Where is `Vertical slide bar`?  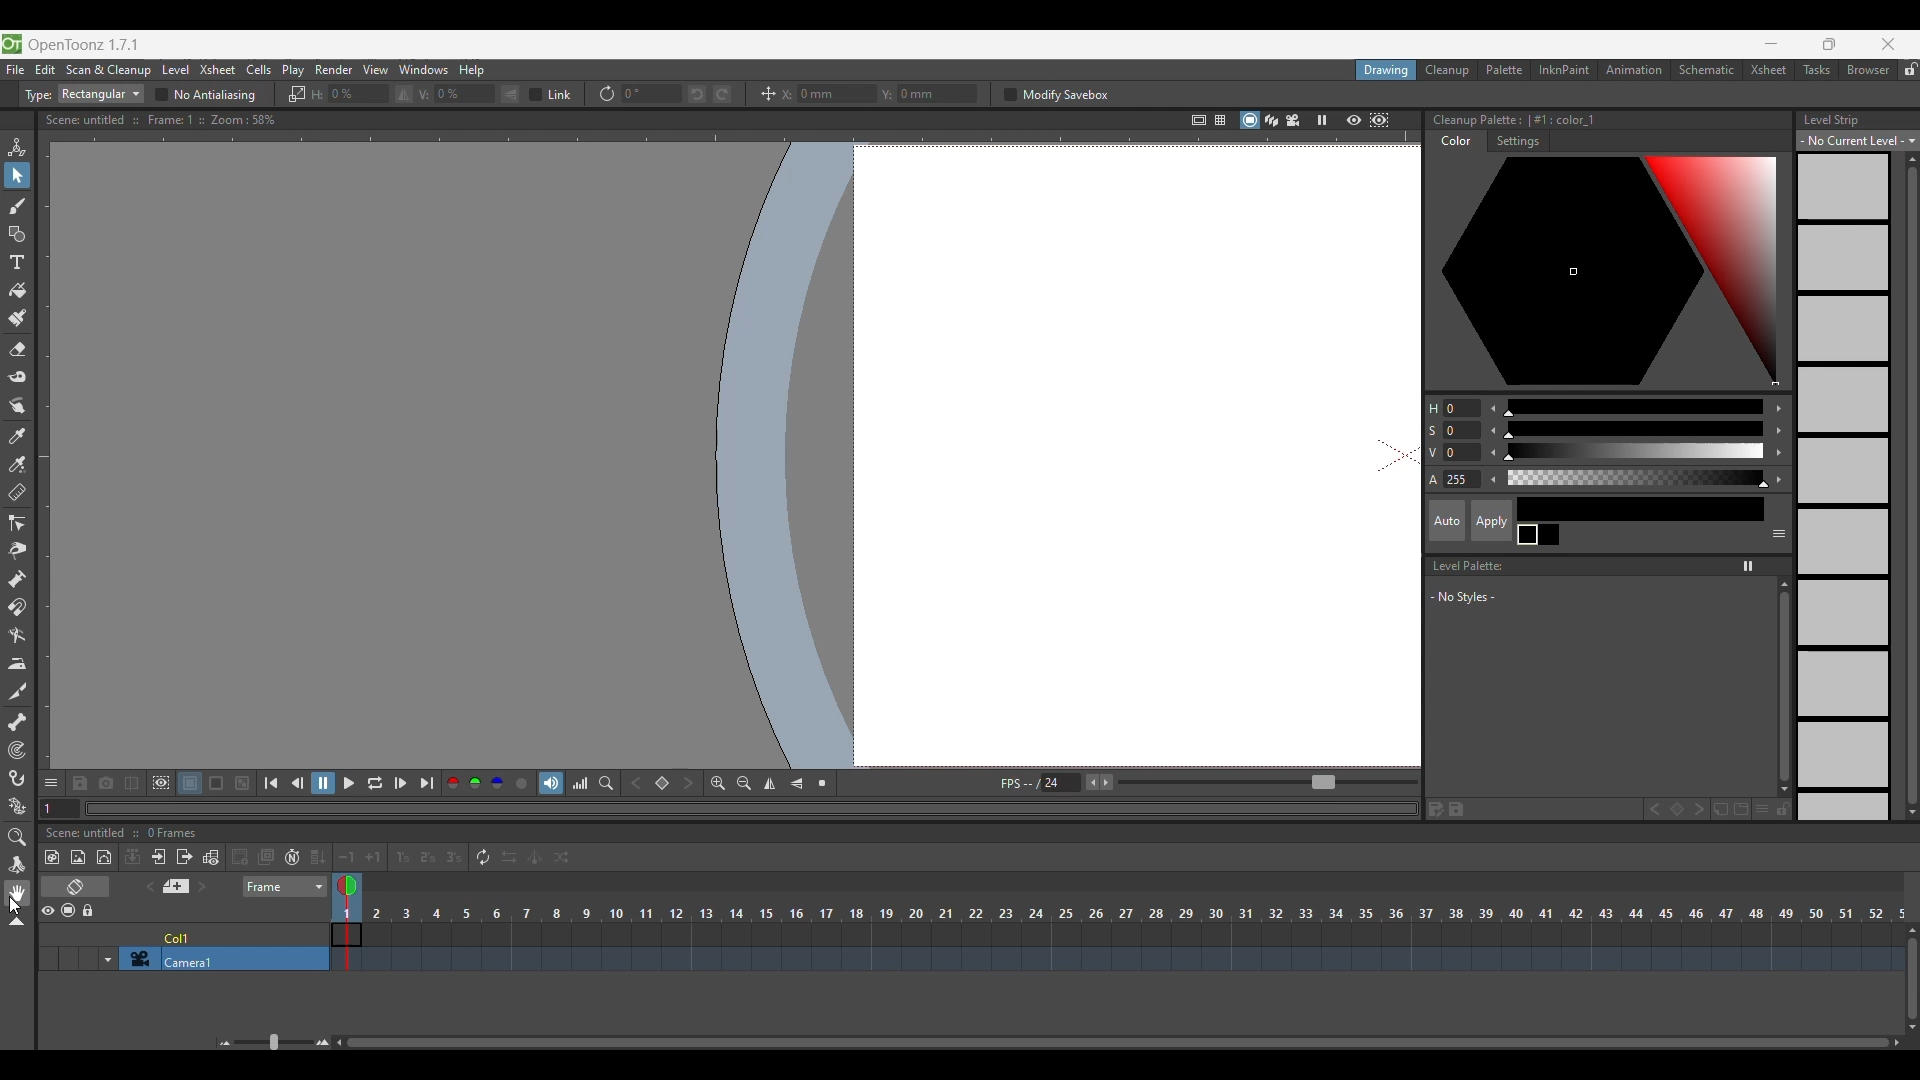
Vertical slide bar is located at coordinates (1911, 486).